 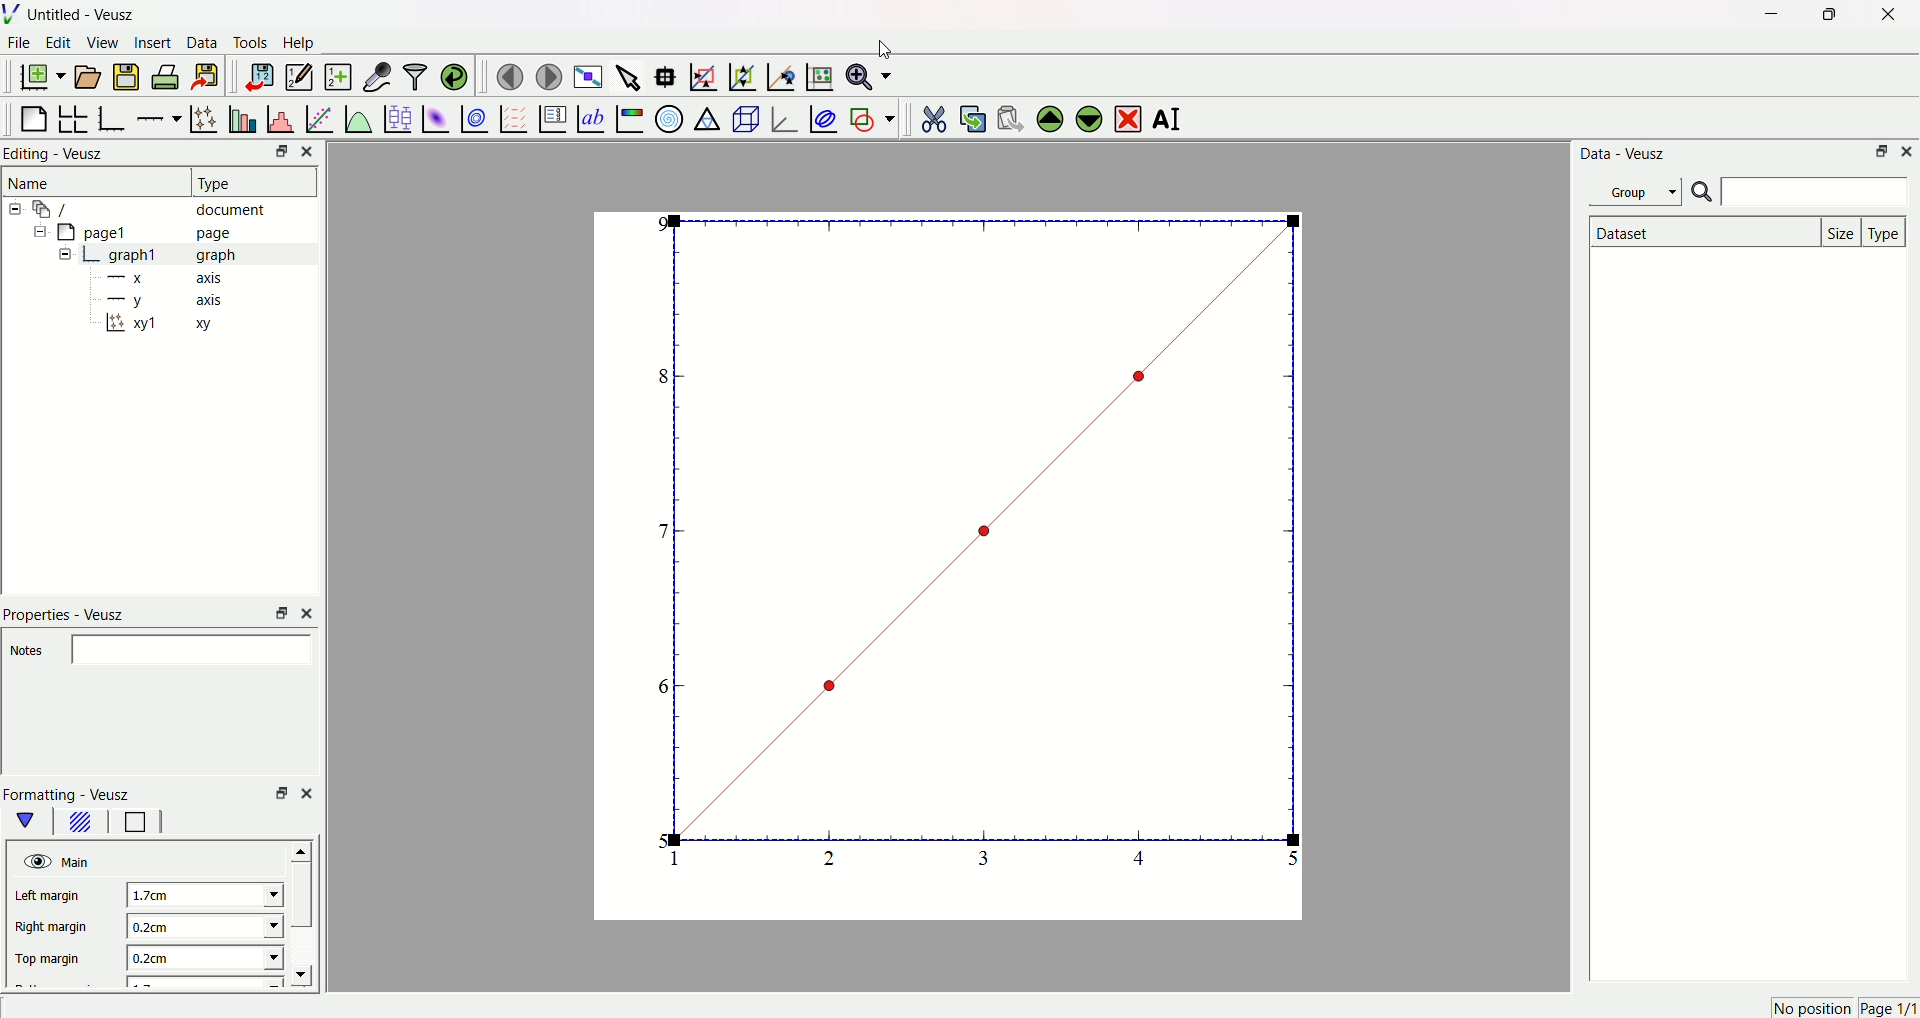 I want to click on File, so click(x=21, y=45).